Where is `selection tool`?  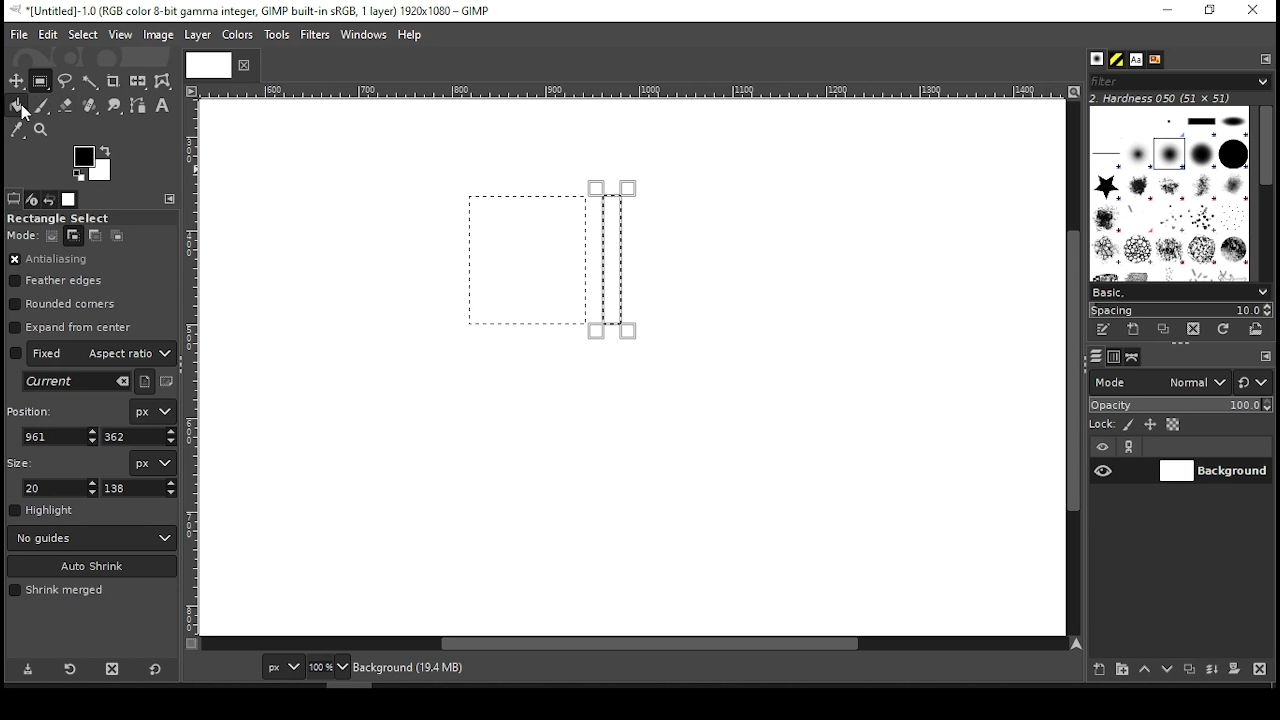
selection tool is located at coordinates (17, 81).